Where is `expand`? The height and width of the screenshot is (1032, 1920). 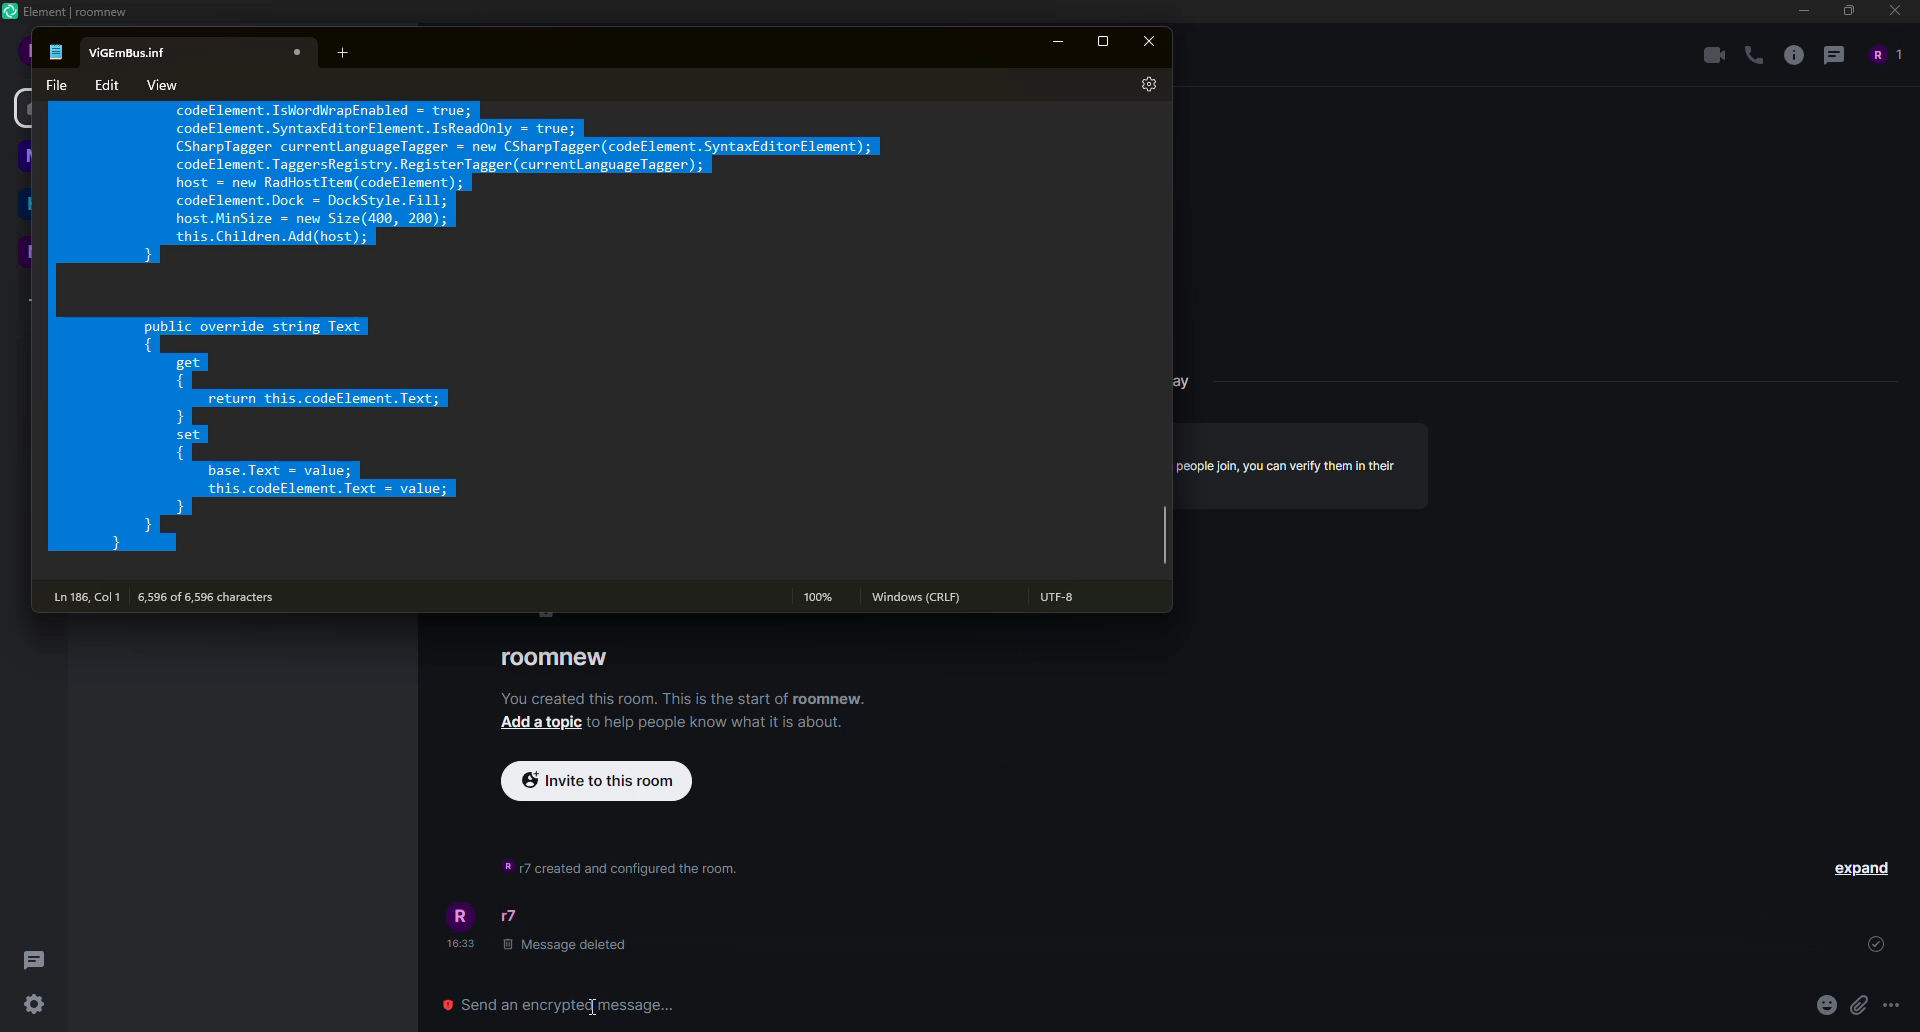 expand is located at coordinates (1862, 867).